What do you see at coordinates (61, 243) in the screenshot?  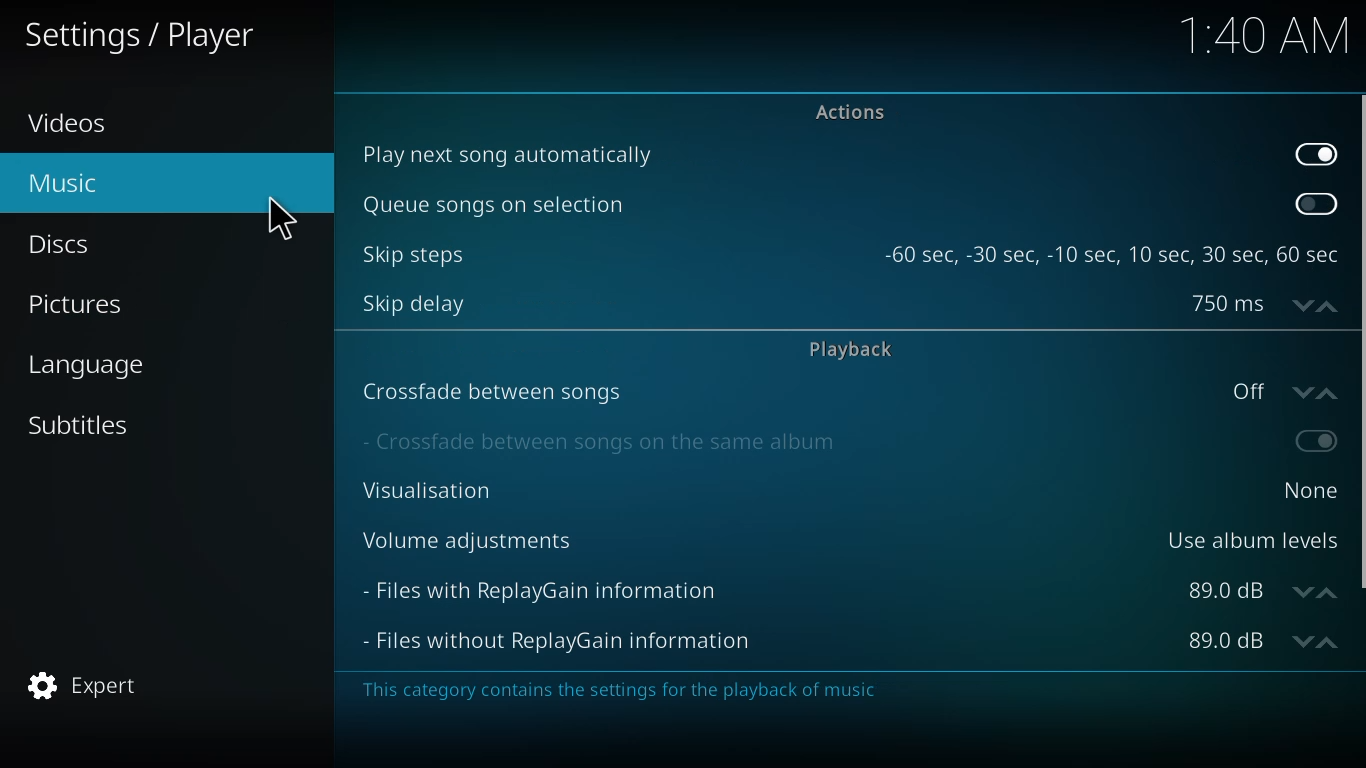 I see `discs` at bounding box center [61, 243].